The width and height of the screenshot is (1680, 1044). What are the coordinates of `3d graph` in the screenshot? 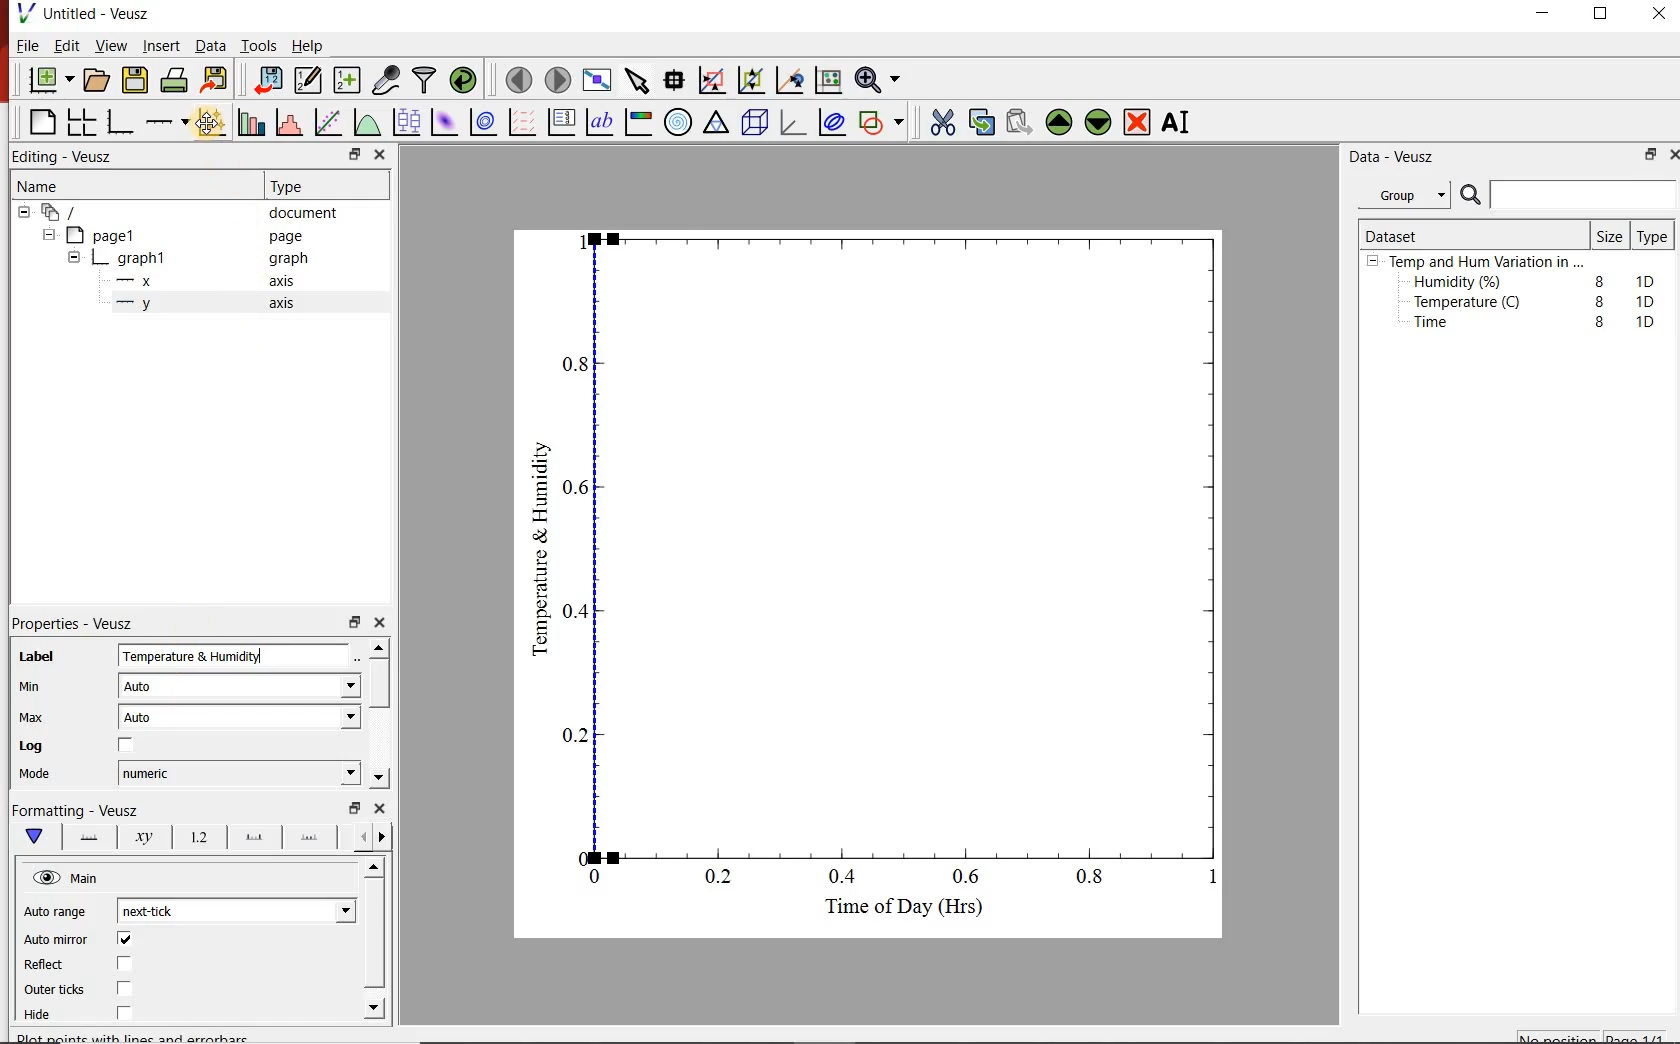 It's located at (796, 125).